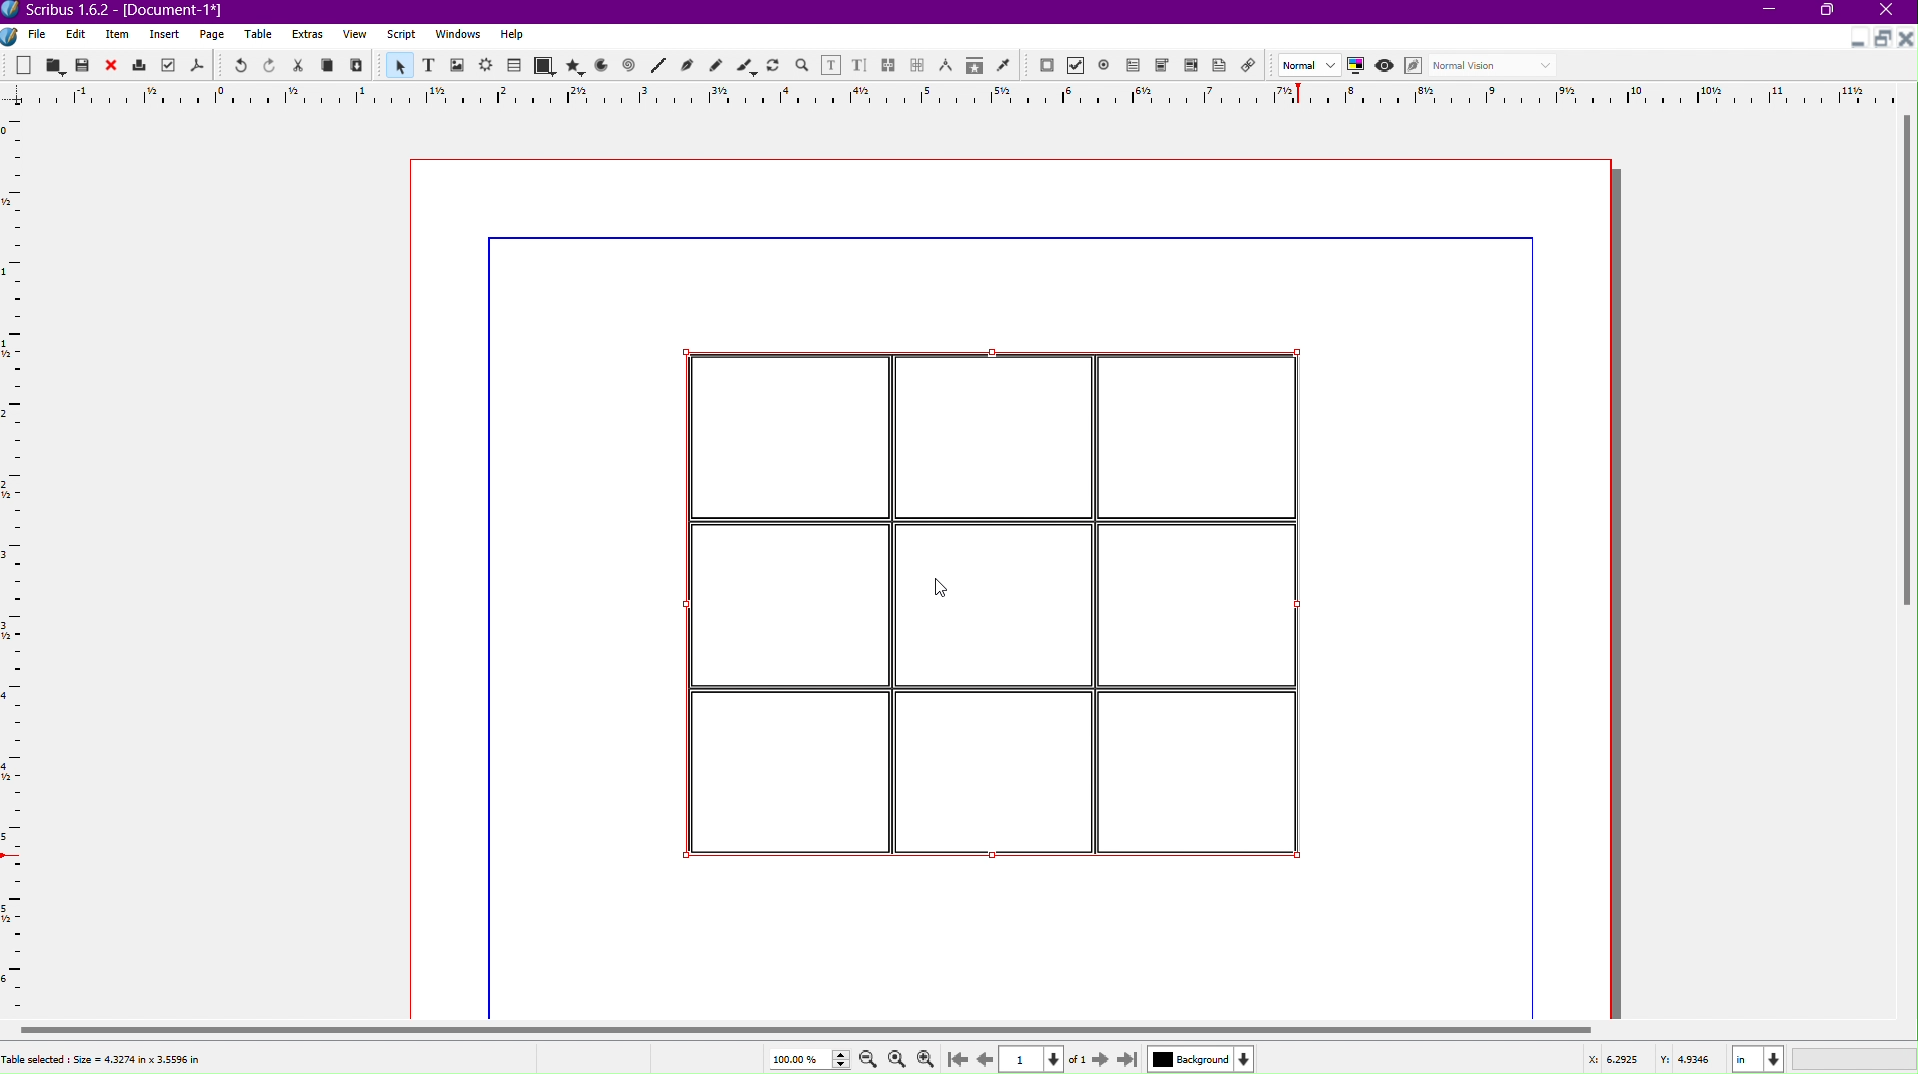 The image size is (1918, 1074). What do you see at coordinates (1079, 67) in the screenshot?
I see `PDF Check Box` at bounding box center [1079, 67].